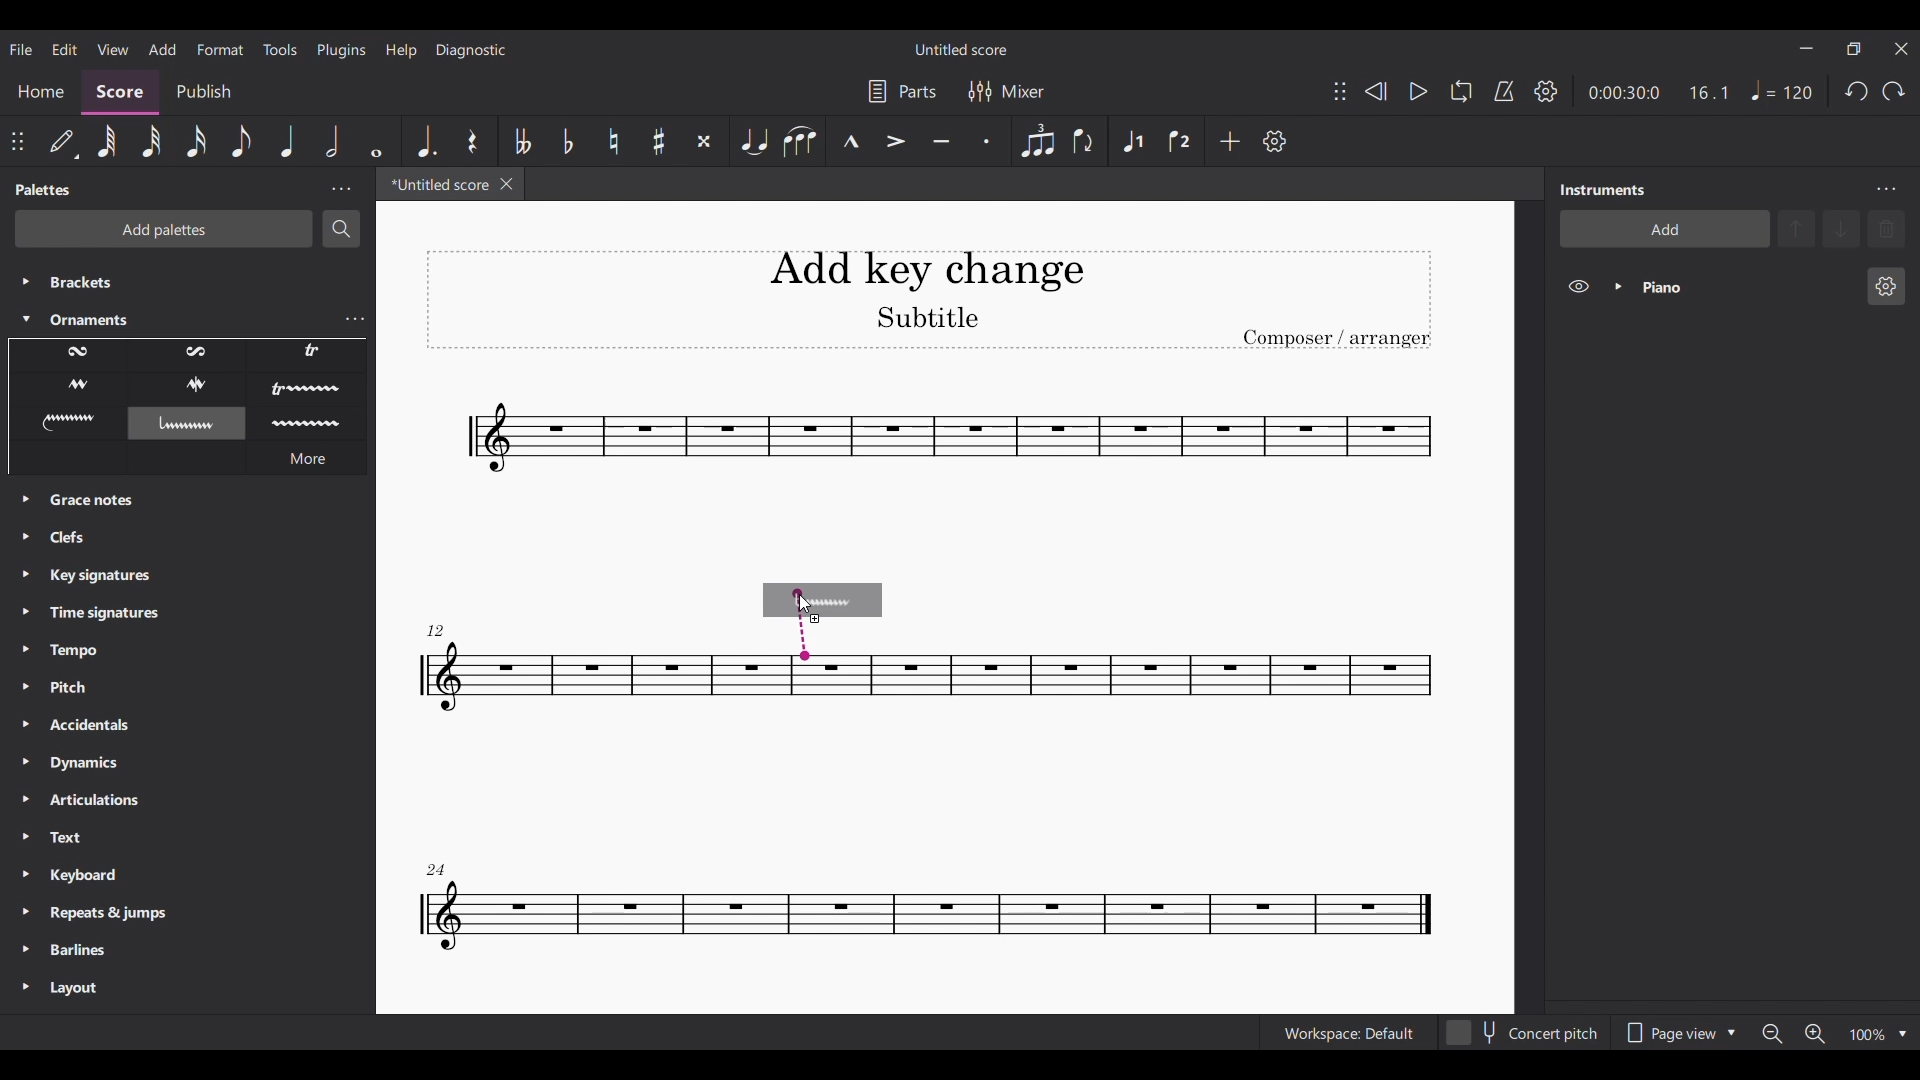 This screenshot has width=1920, height=1080. I want to click on Toggle double sharp, so click(704, 140).